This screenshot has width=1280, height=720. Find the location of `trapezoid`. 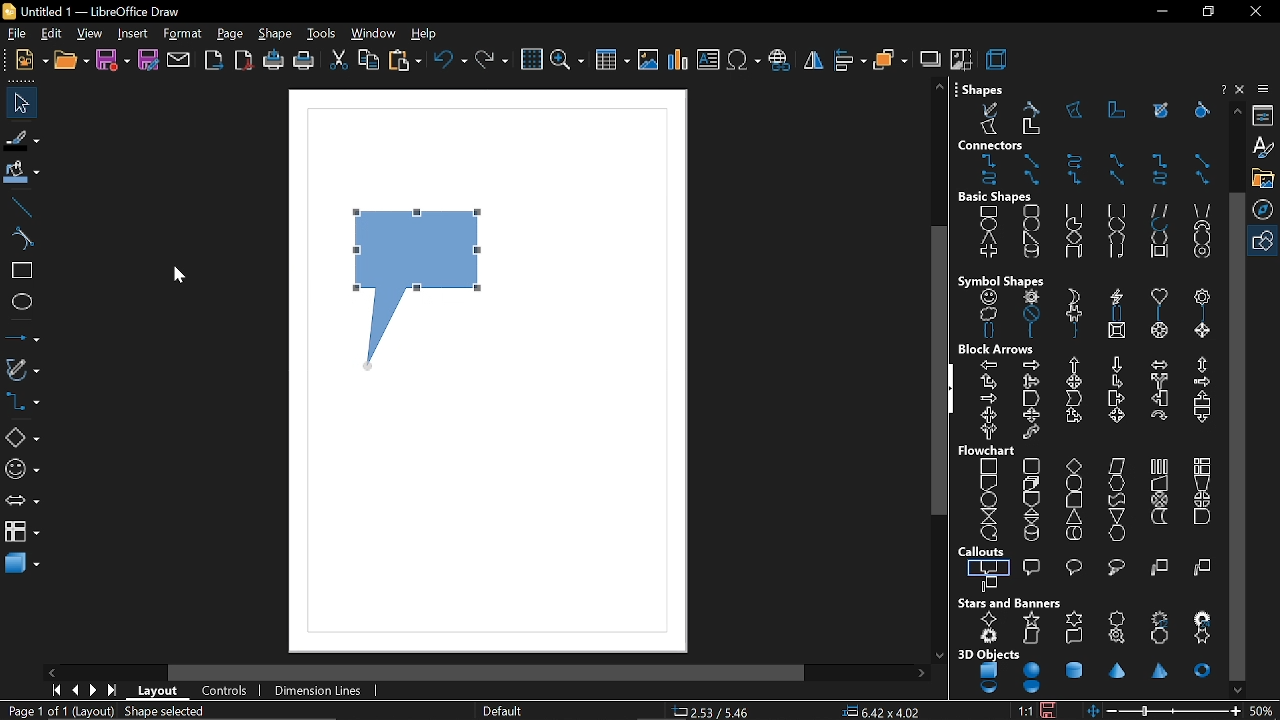

trapezoid is located at coordinates (1203, 208).